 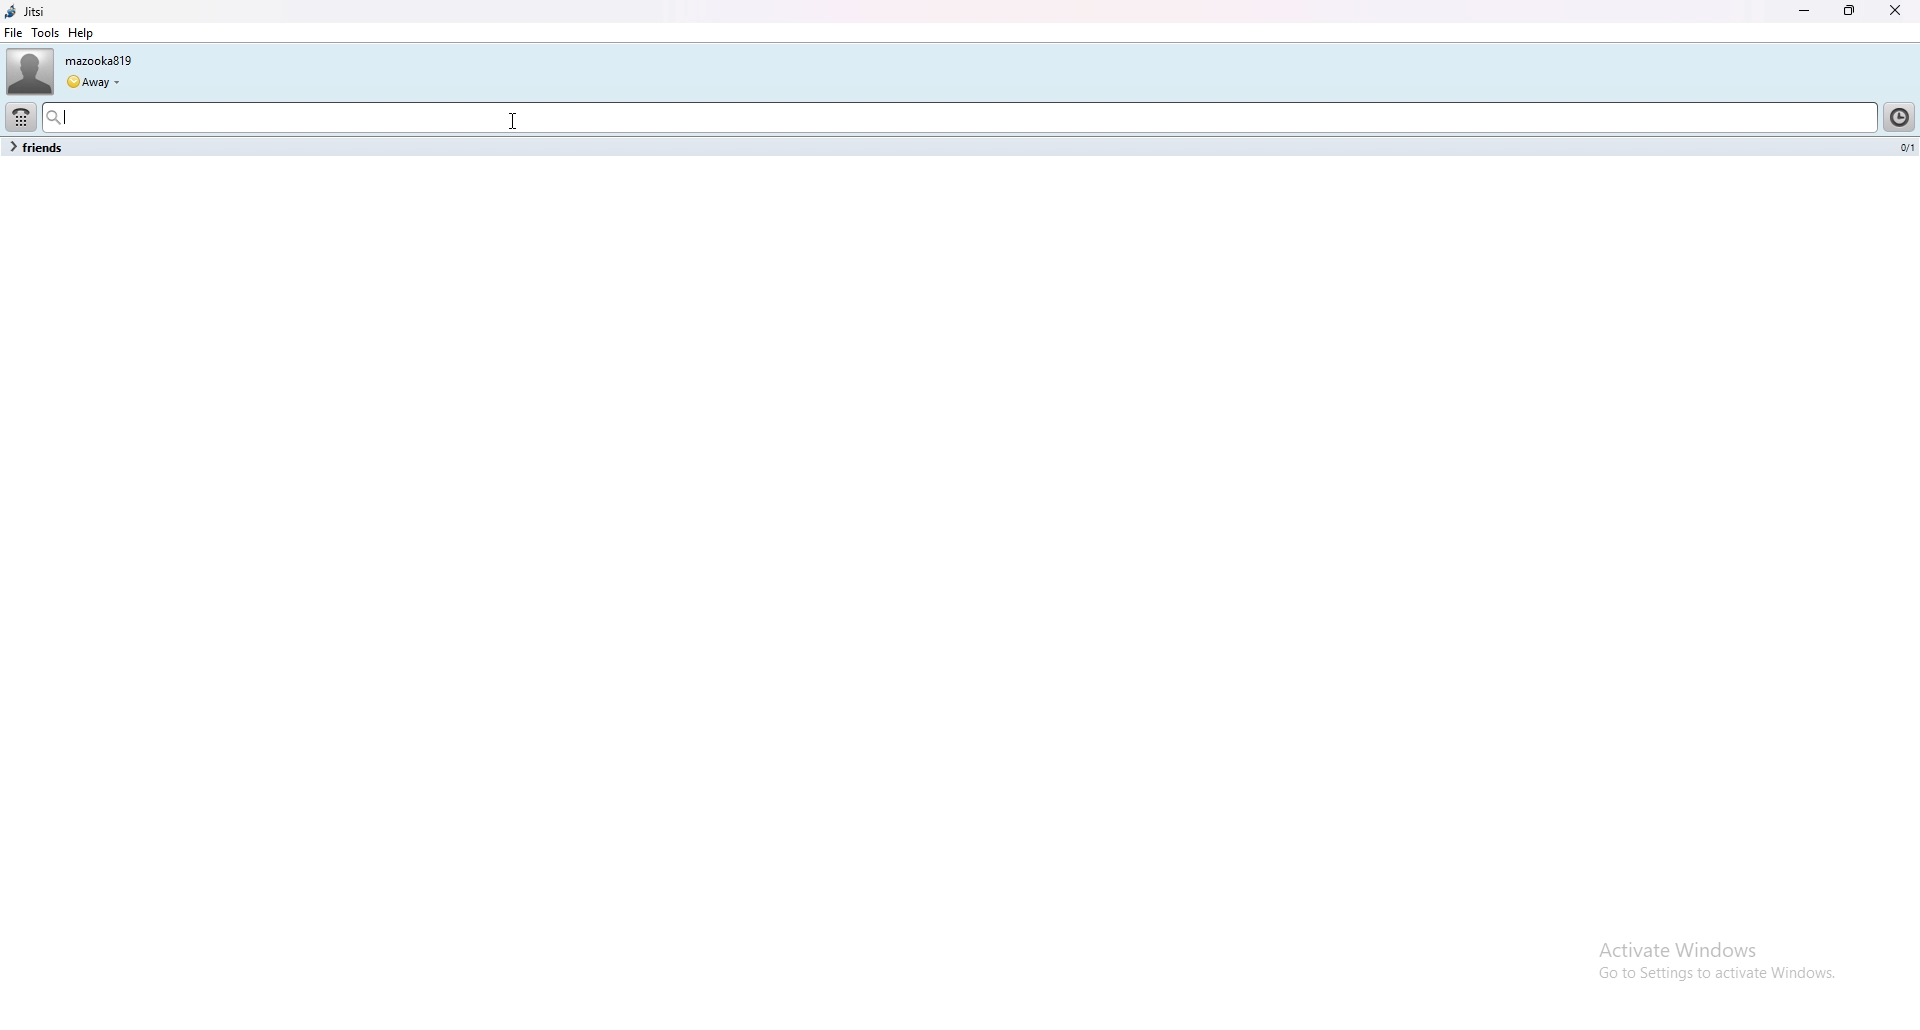 I want to click on file, so click(x=13, y=33).